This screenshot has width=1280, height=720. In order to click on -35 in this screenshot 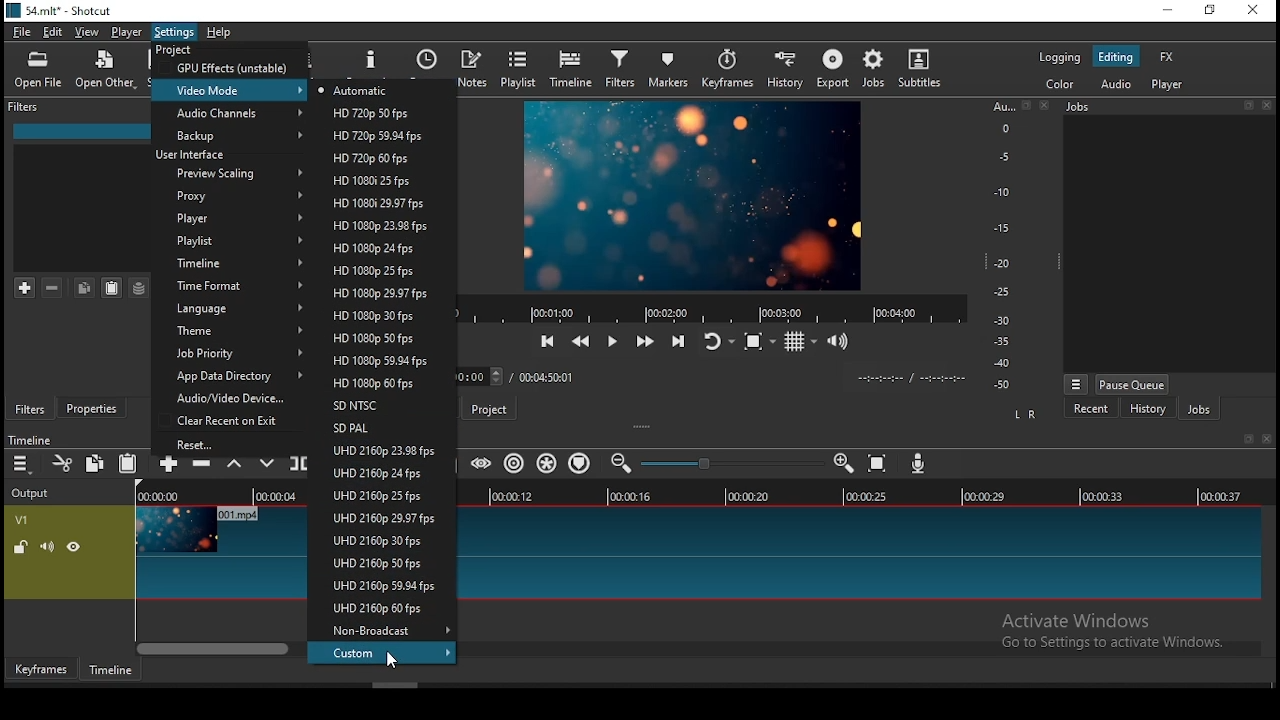, I will do `click(998, 342)`.